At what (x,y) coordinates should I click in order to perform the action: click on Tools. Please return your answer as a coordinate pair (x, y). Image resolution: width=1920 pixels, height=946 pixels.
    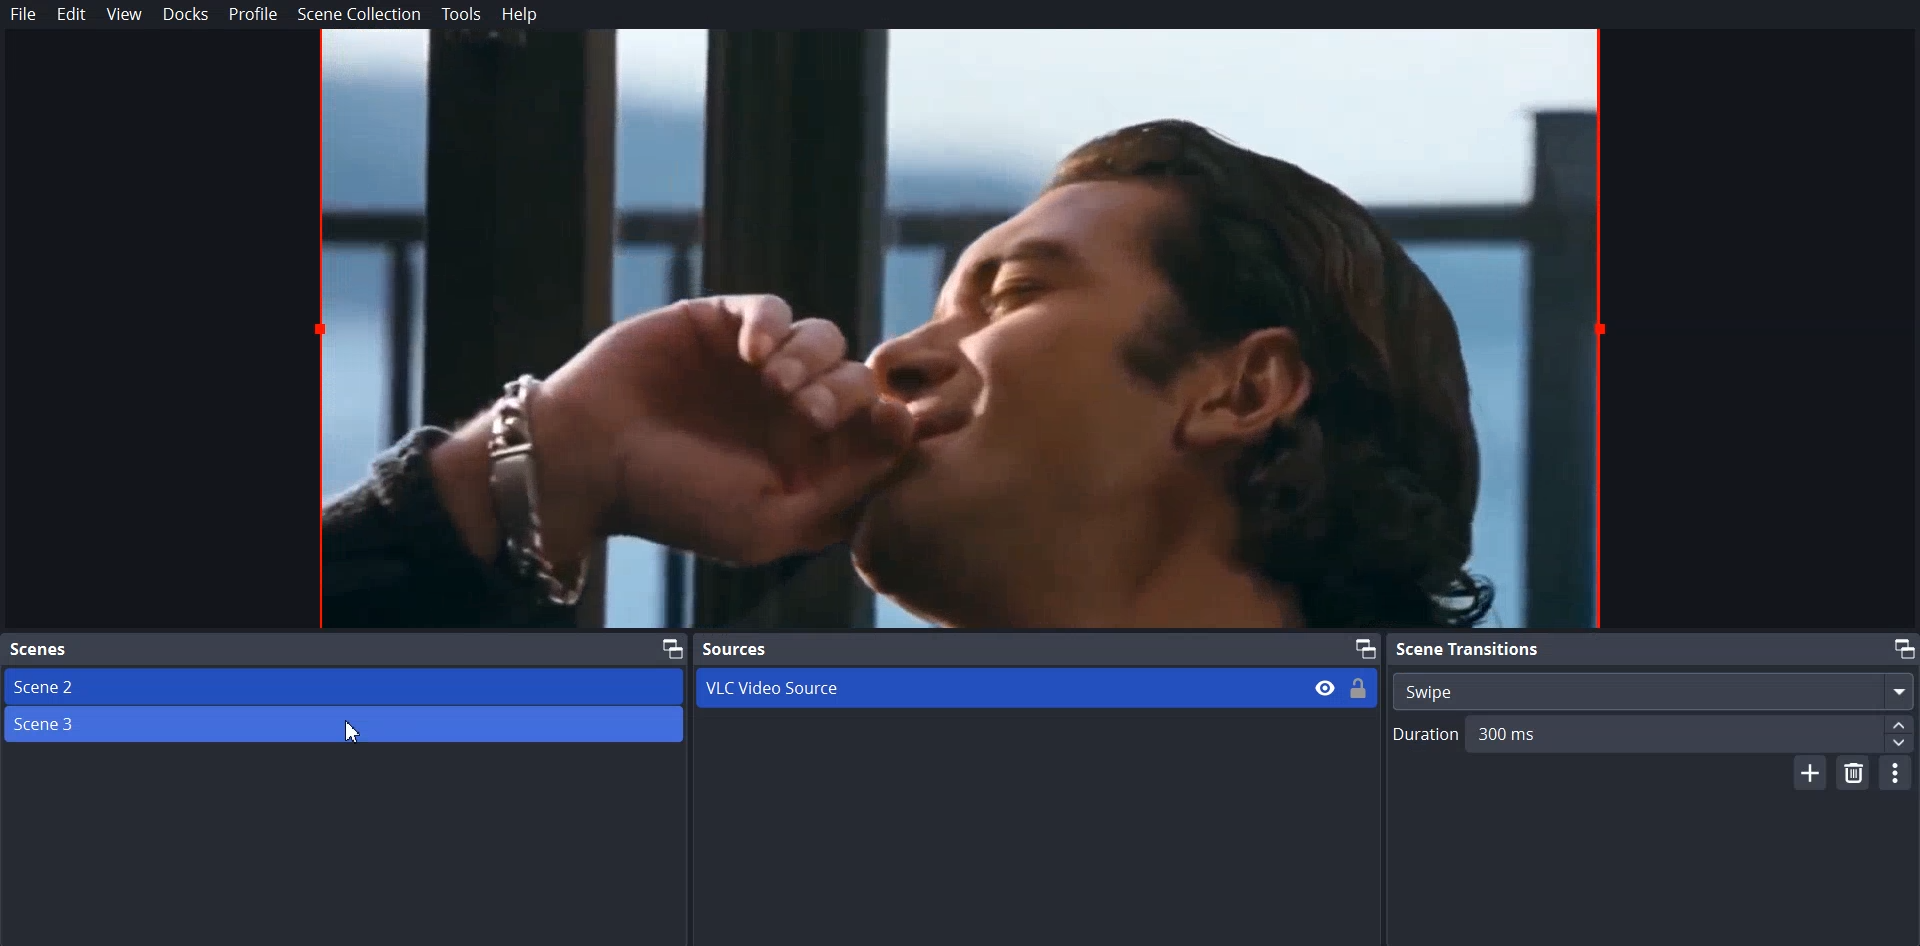
    Looking at the image, I should click on (460, 14).